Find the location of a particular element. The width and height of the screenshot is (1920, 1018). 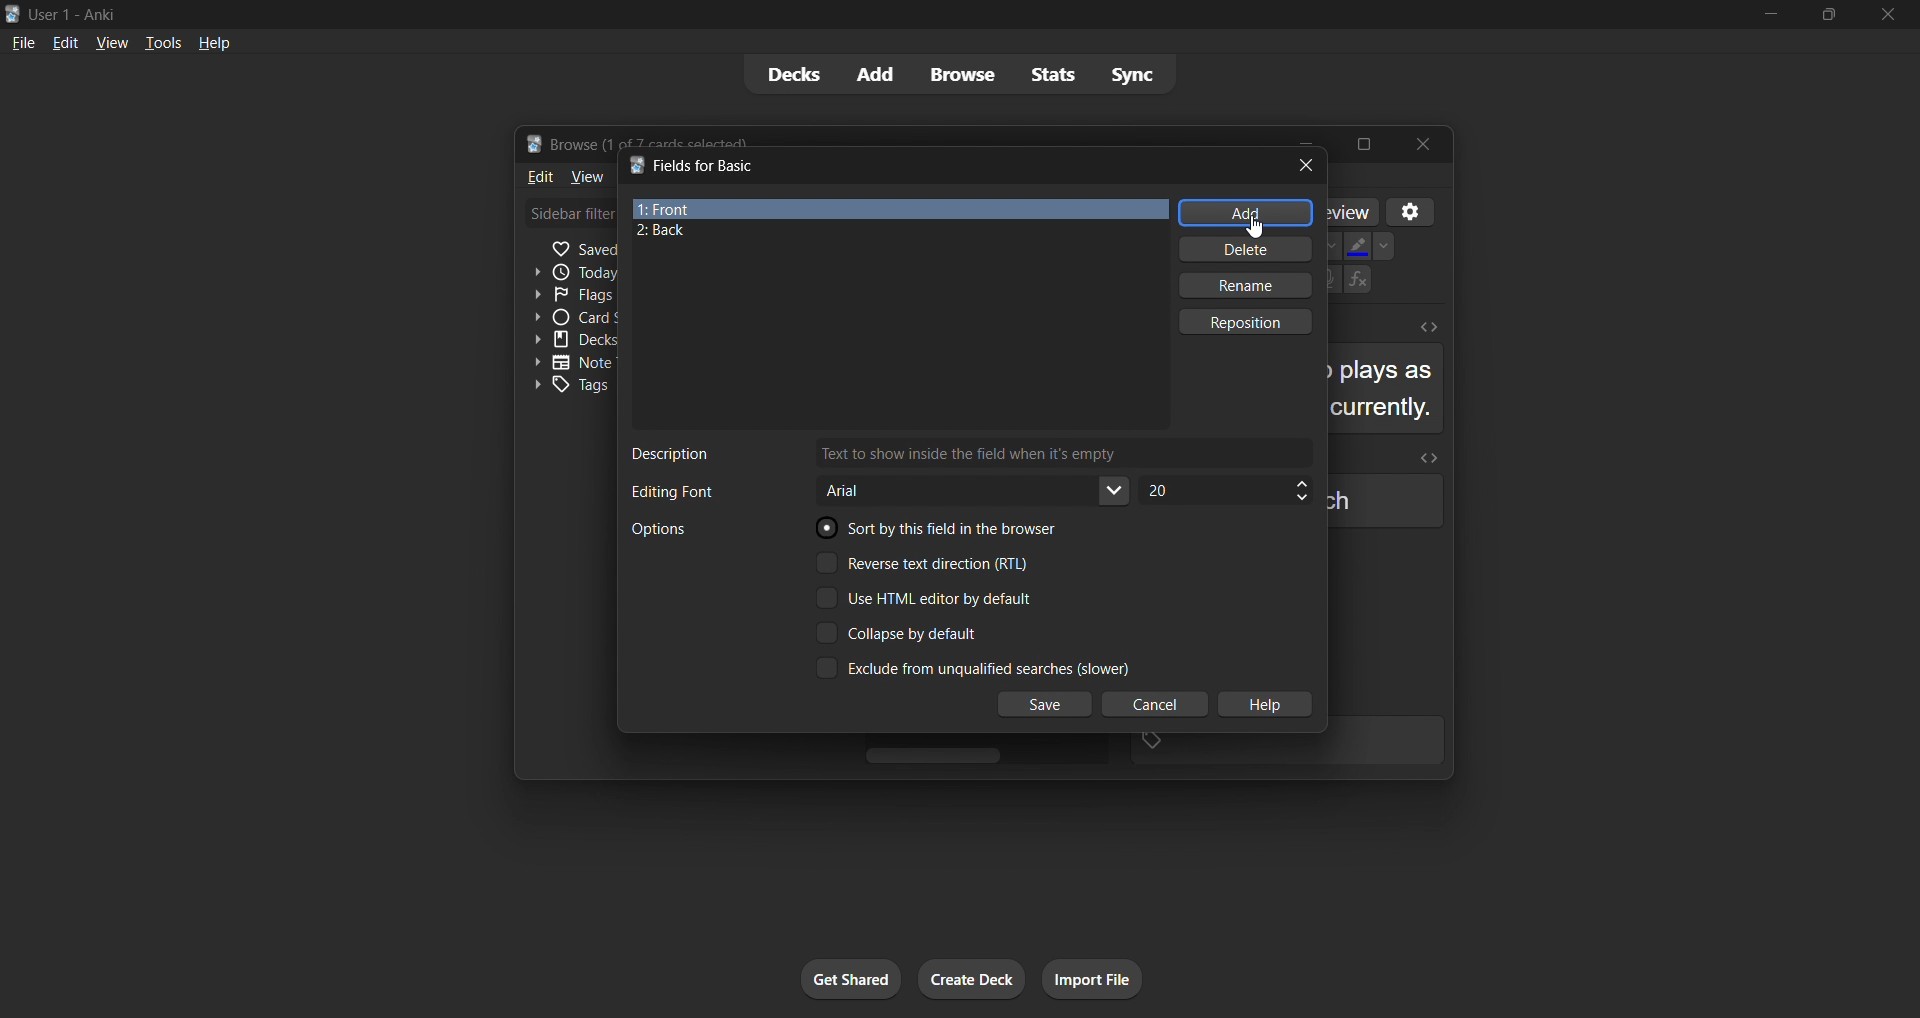

rename field is located at coordinates (1247, 288).